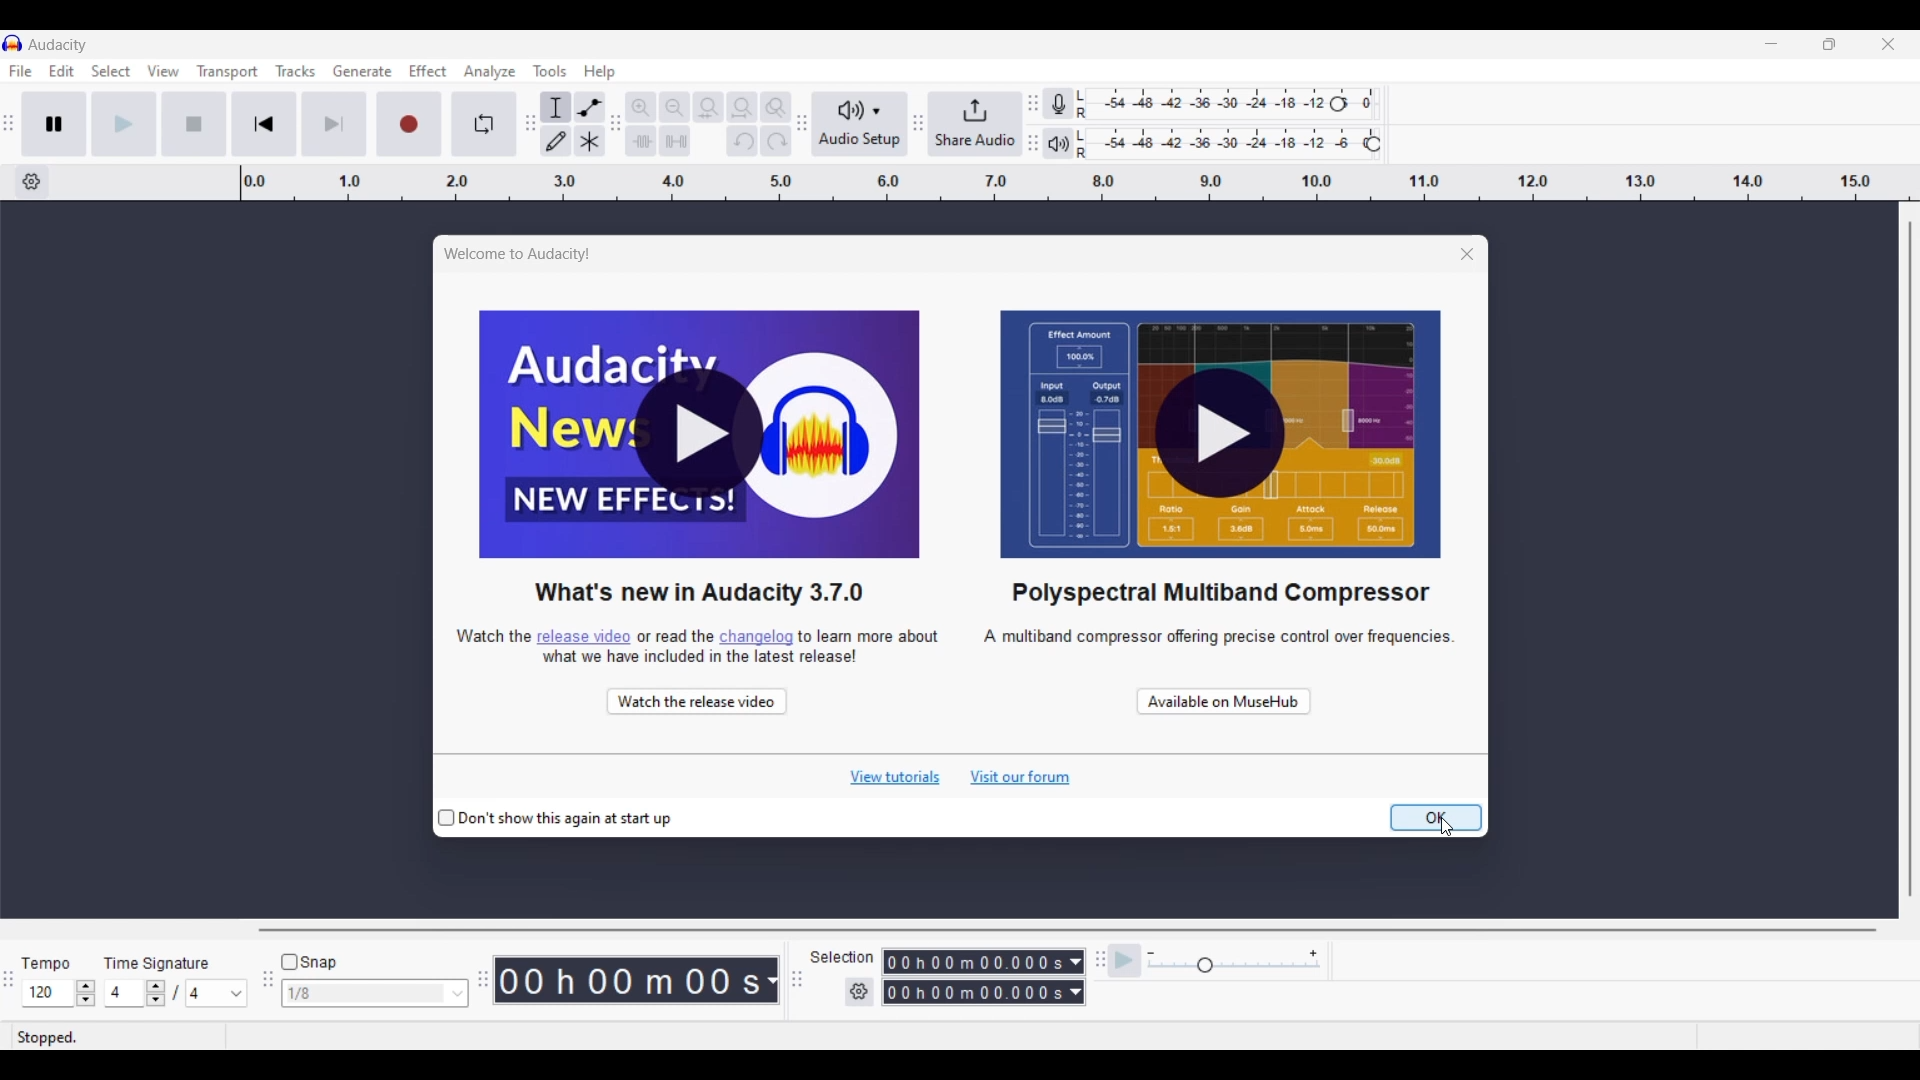 Image resolution: width=1920 pixels, height=1080 pixels. Describe the element at coordinates (266, 985) in the screenshot. I see `toolbar` at that location.